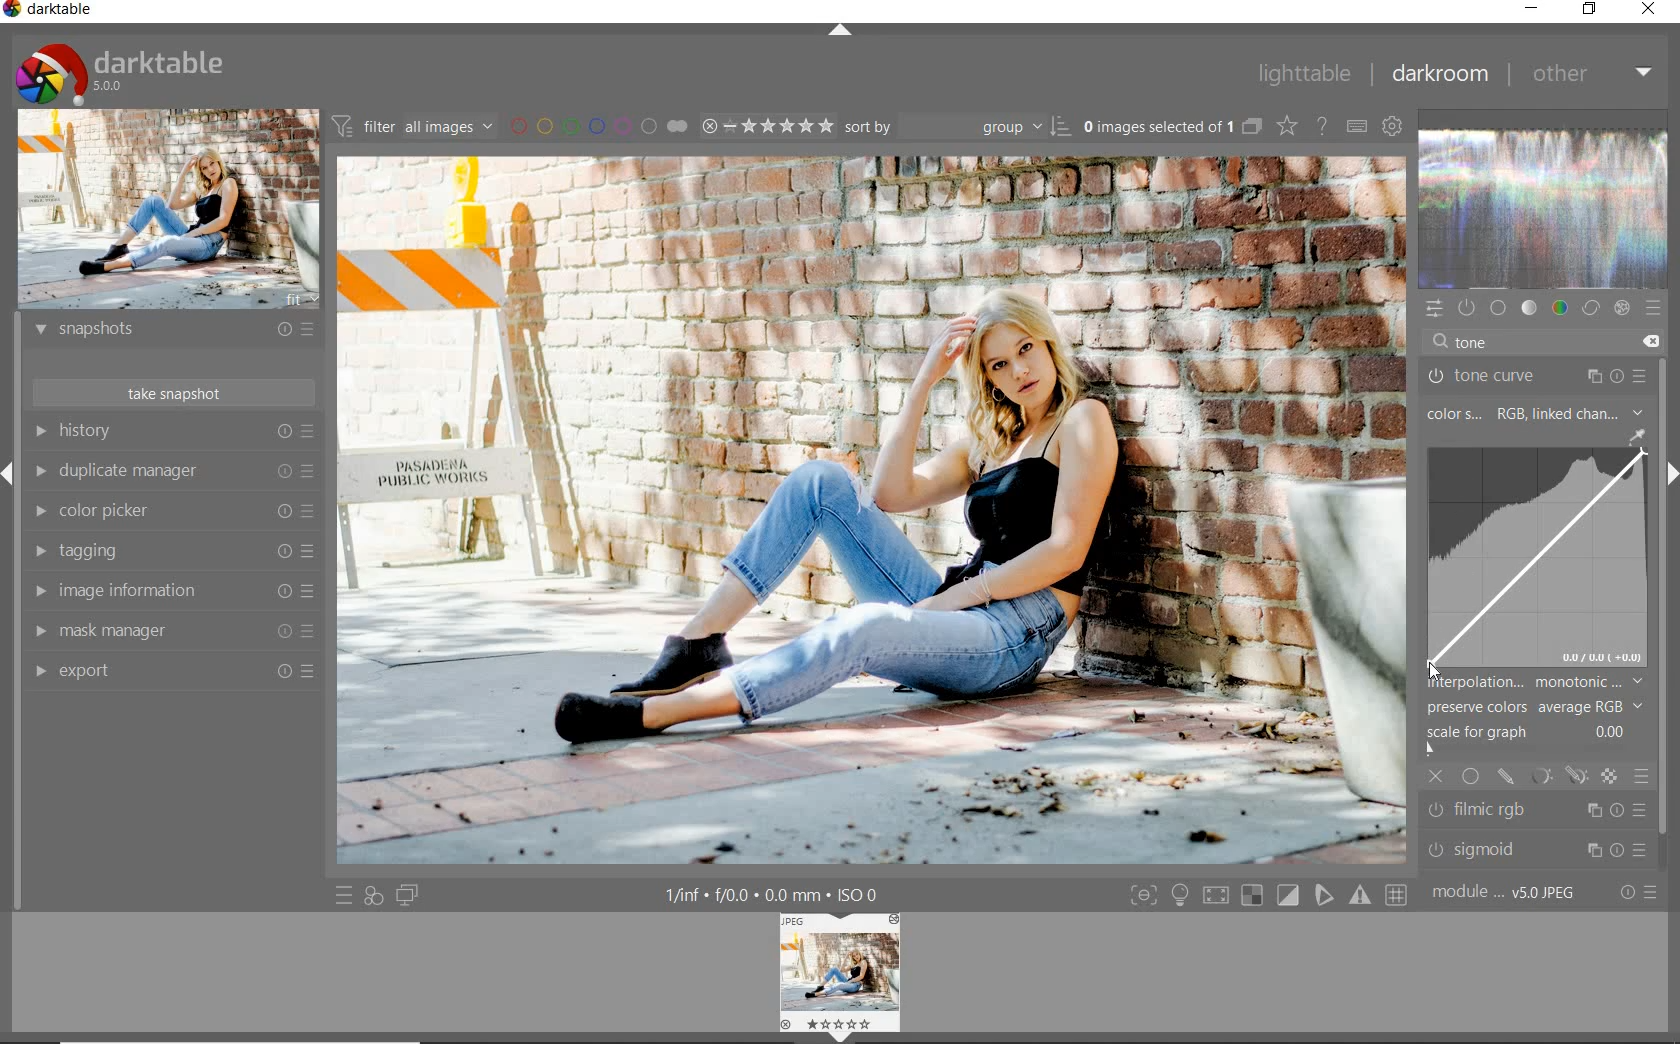 Image resolution: width=1680 pixels, height=1044 pixels. Describe the element at coordinates (1438, 776) in the screenshot. I see `off` at that location.